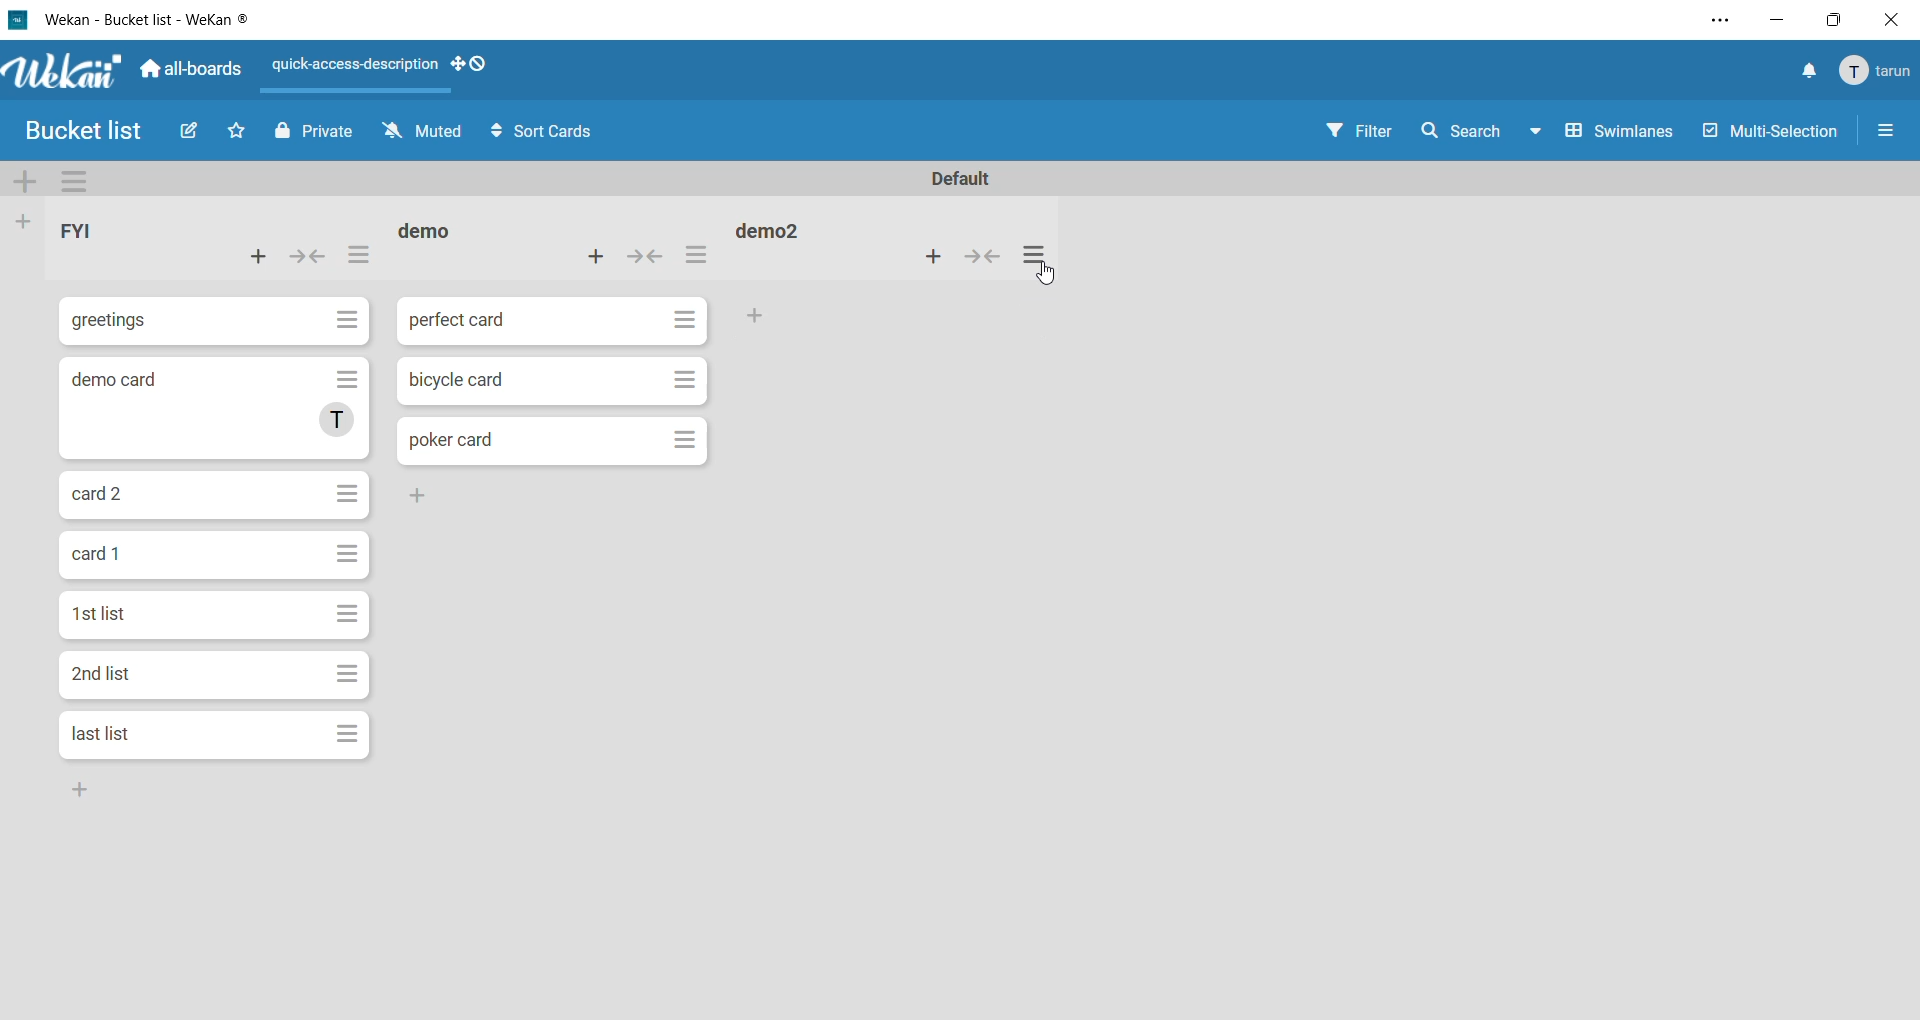  I want to click on list 3, so click(780, 235).